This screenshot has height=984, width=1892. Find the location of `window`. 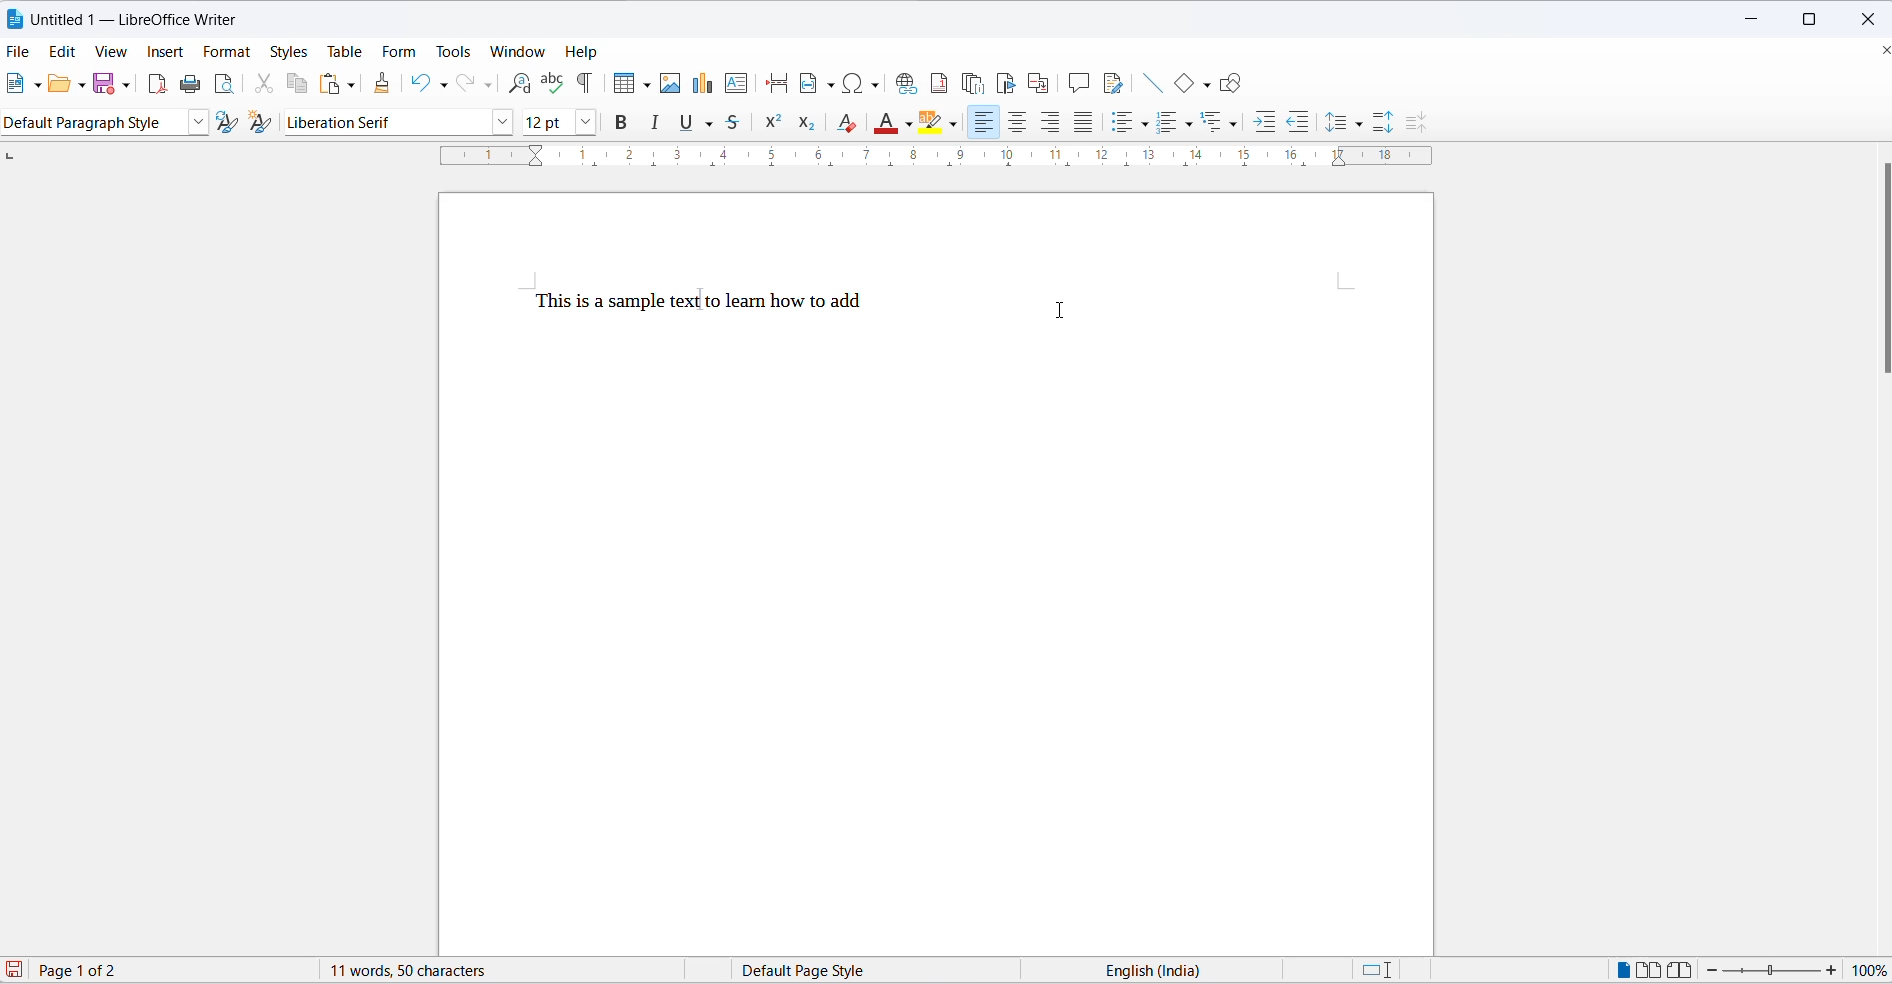

window is located at coordinates (517, 51).